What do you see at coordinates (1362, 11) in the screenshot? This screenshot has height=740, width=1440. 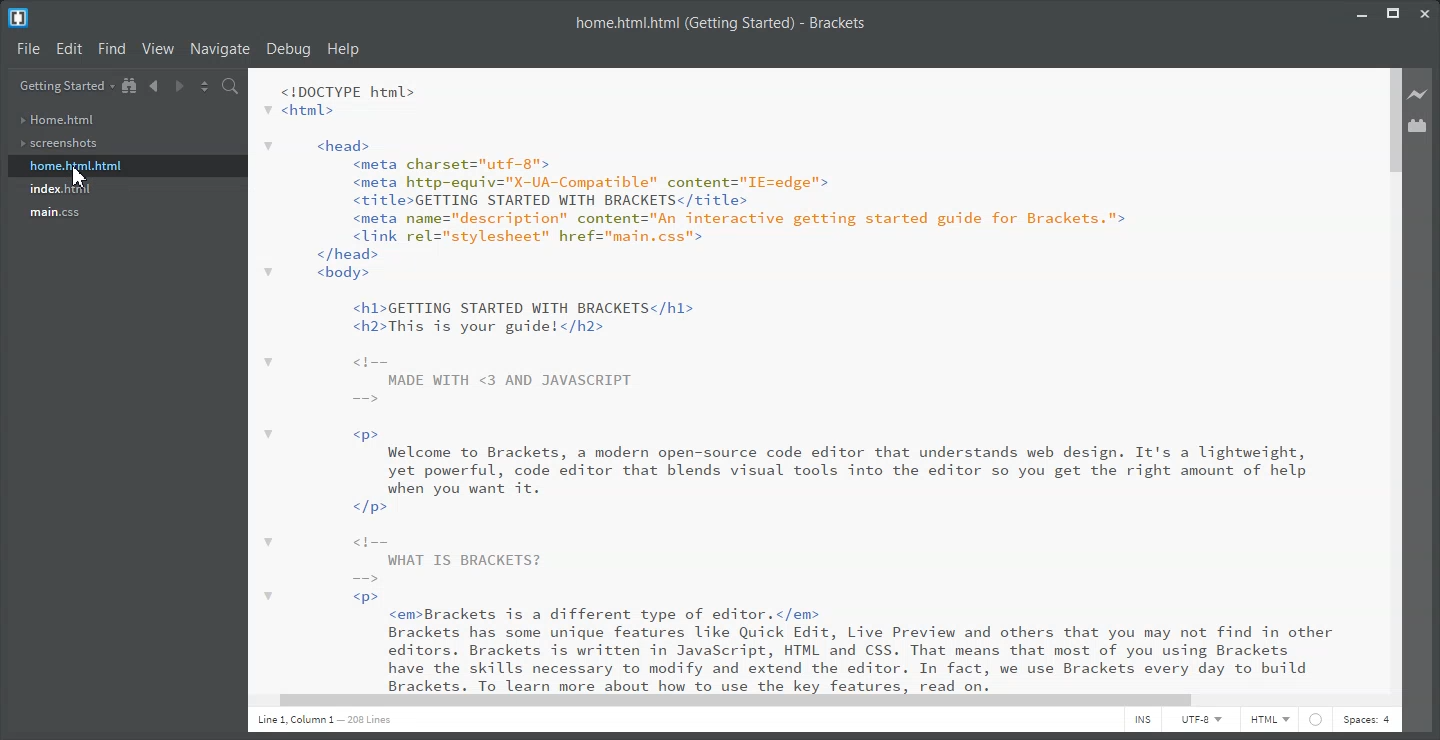 I see `Minimize` at bounding box center [1362, 11].